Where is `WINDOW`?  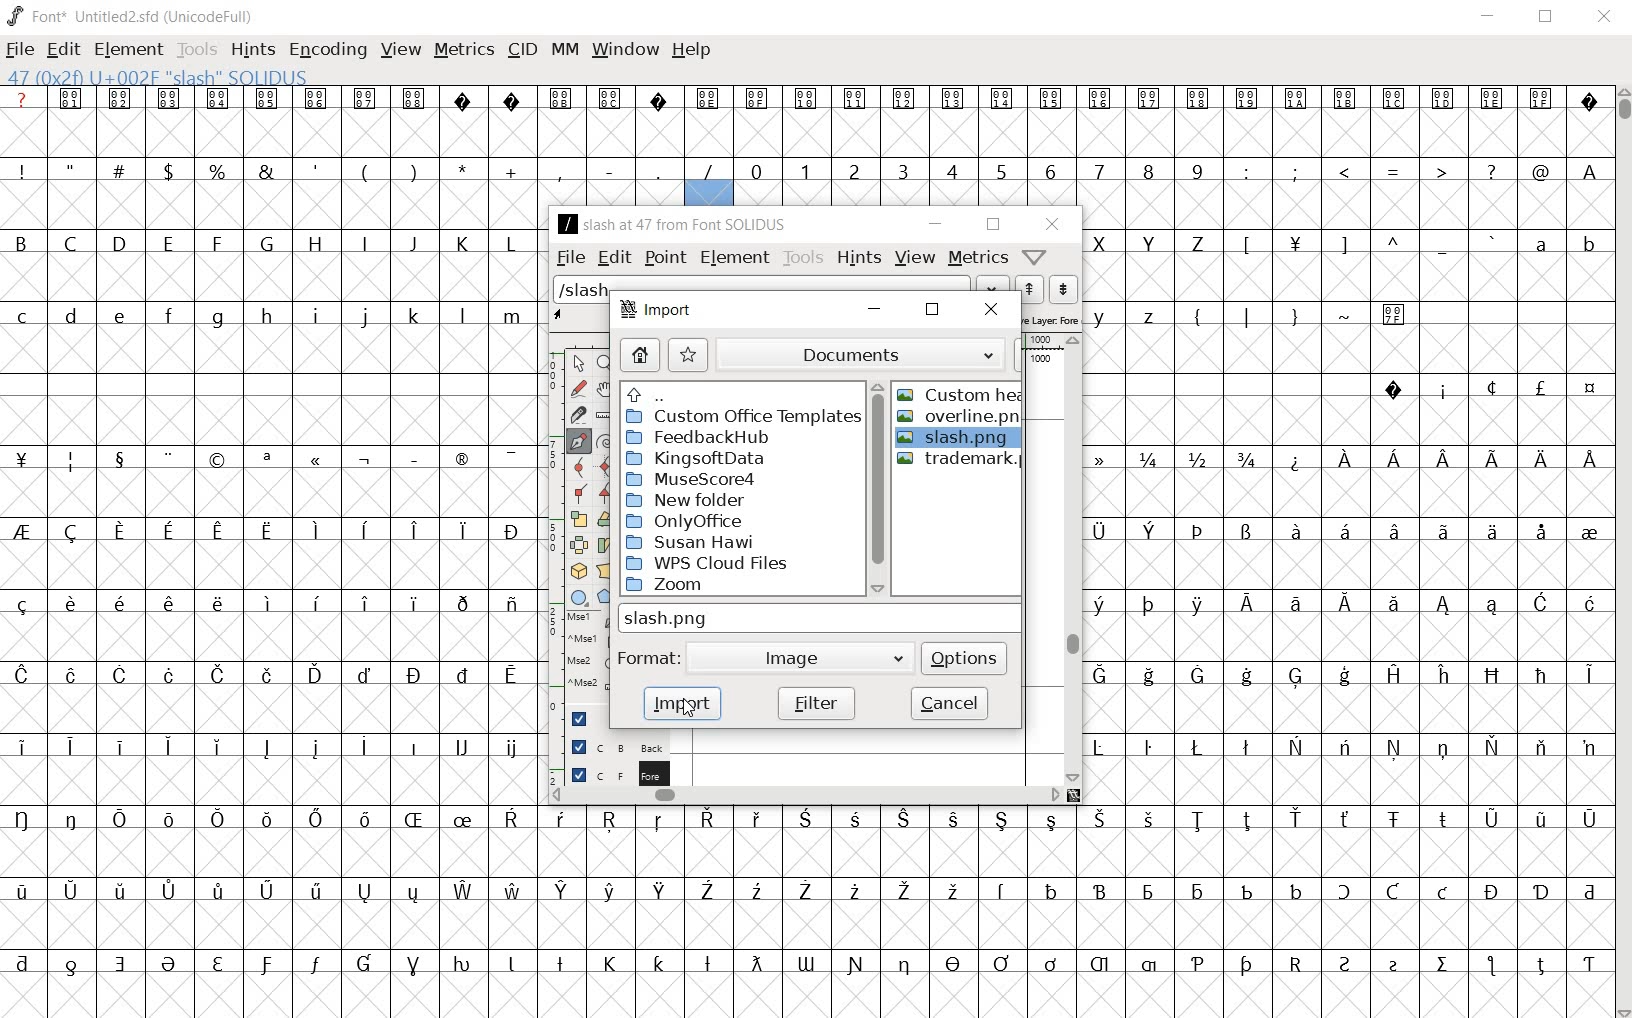 WINDOW is located at coordinates (623, 50).